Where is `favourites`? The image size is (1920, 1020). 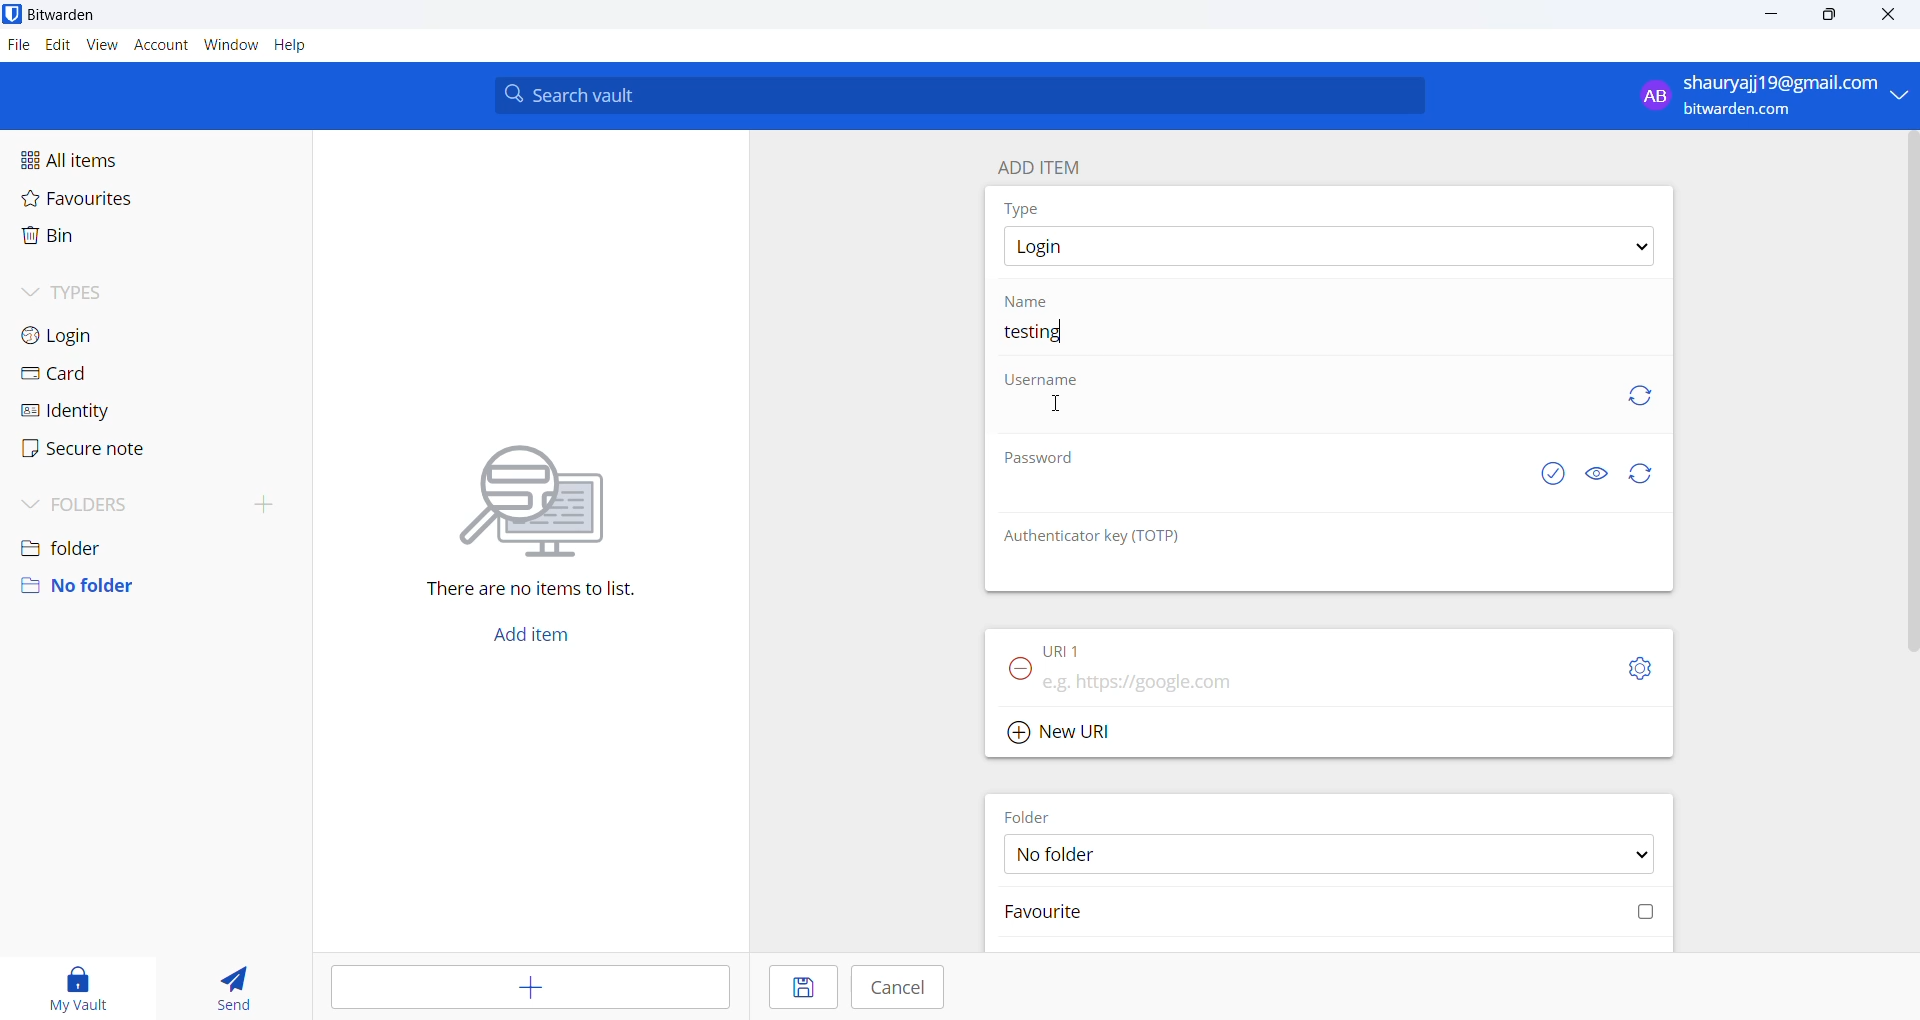
favourites is located at coordinates (113, 198).